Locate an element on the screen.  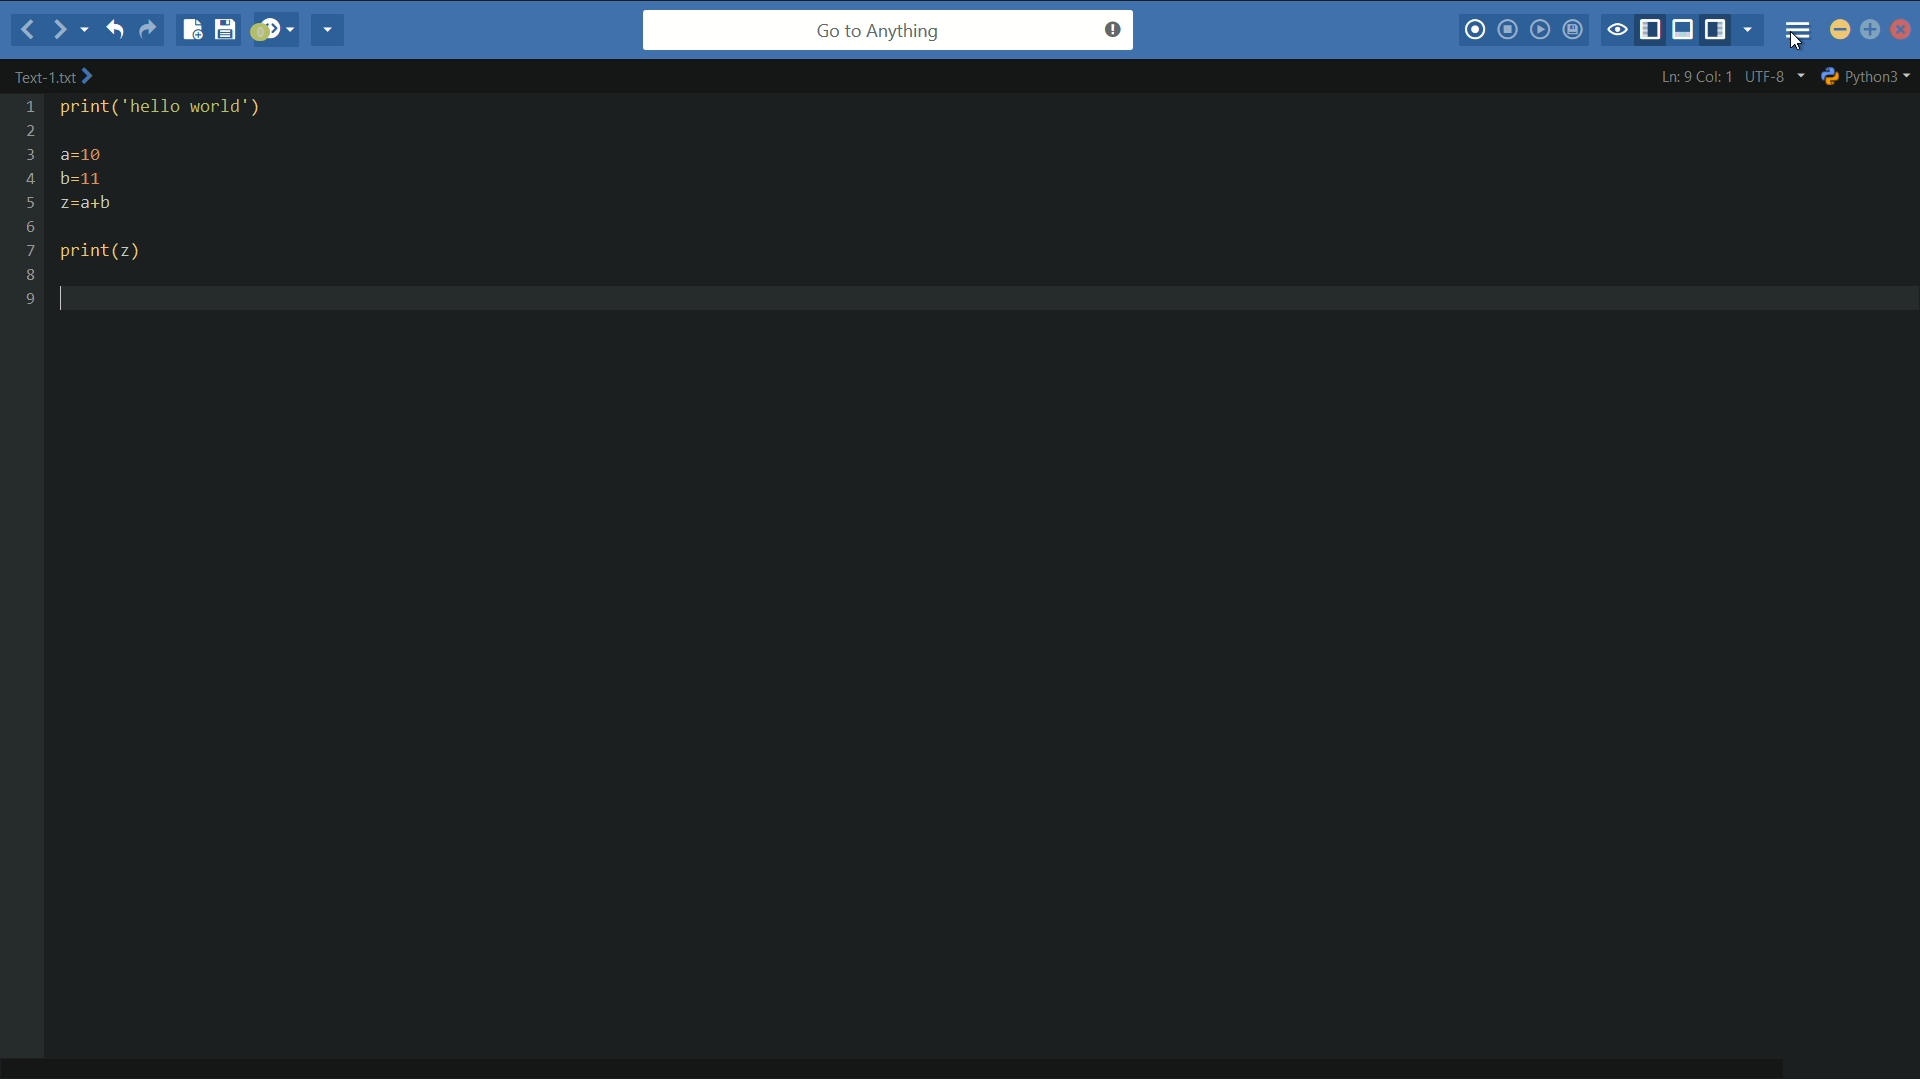
utf-8 is located at coordinates (1773, 76).